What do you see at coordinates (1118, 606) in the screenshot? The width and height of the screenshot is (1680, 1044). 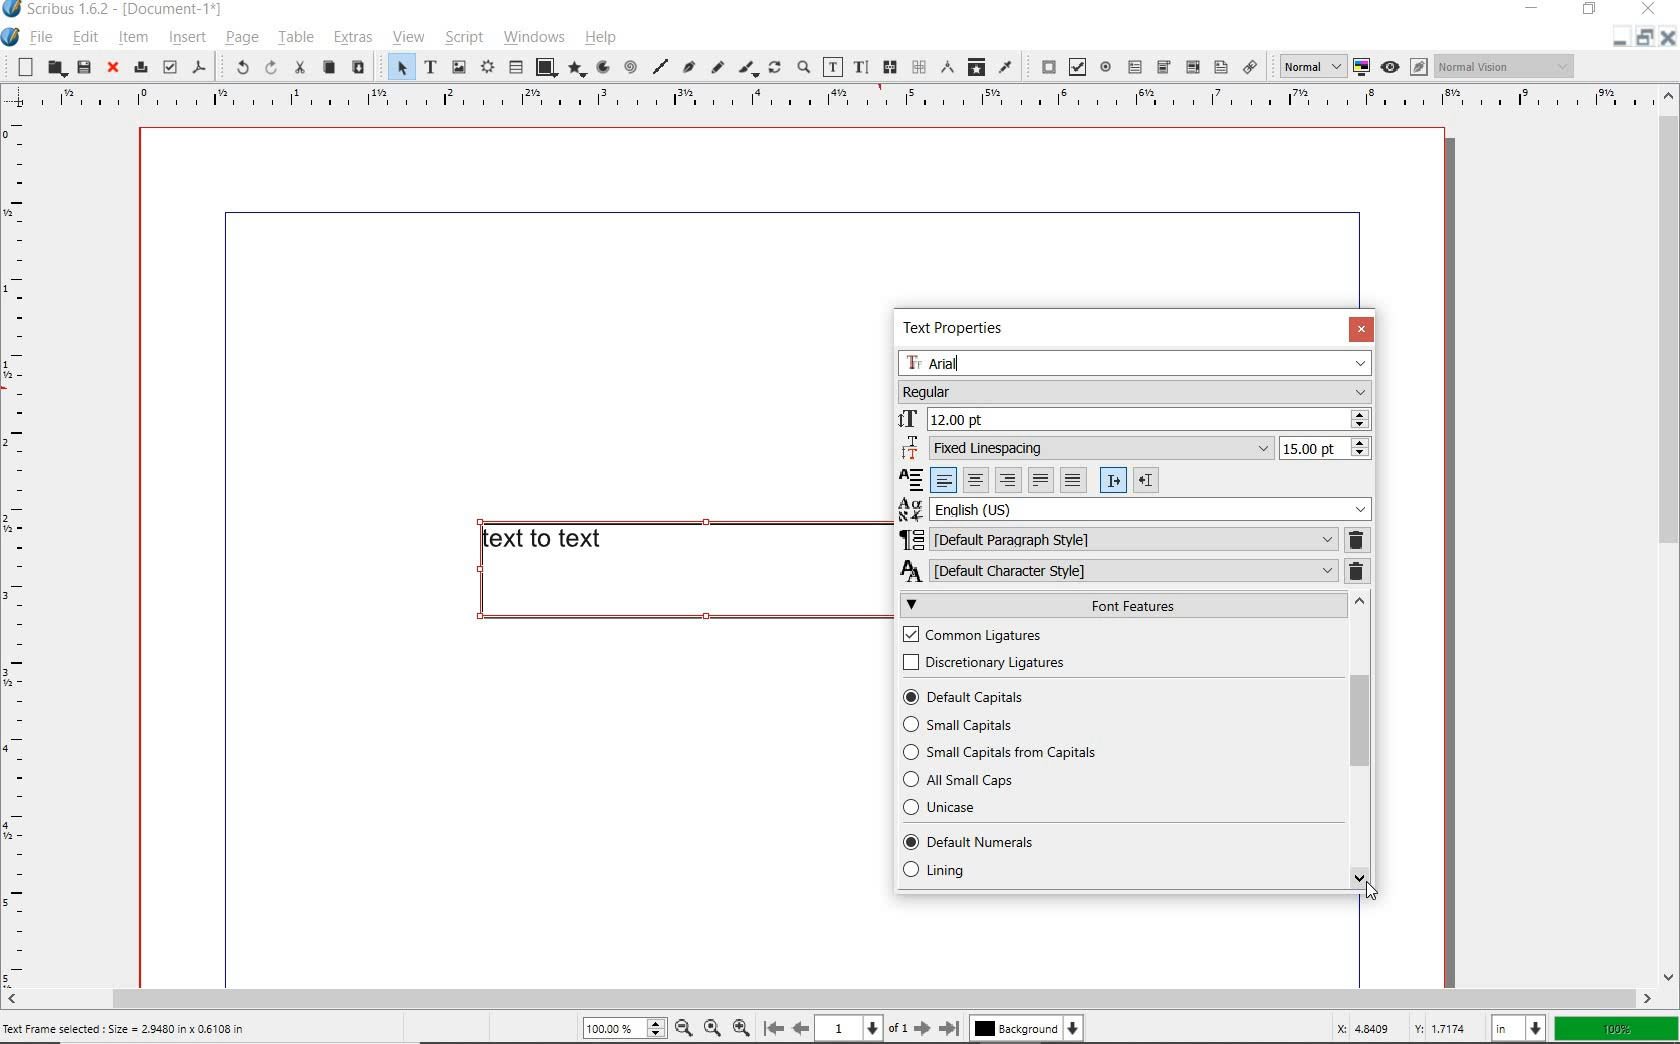 I see `FONT FEATURES` at bounding box center [1118, 606].